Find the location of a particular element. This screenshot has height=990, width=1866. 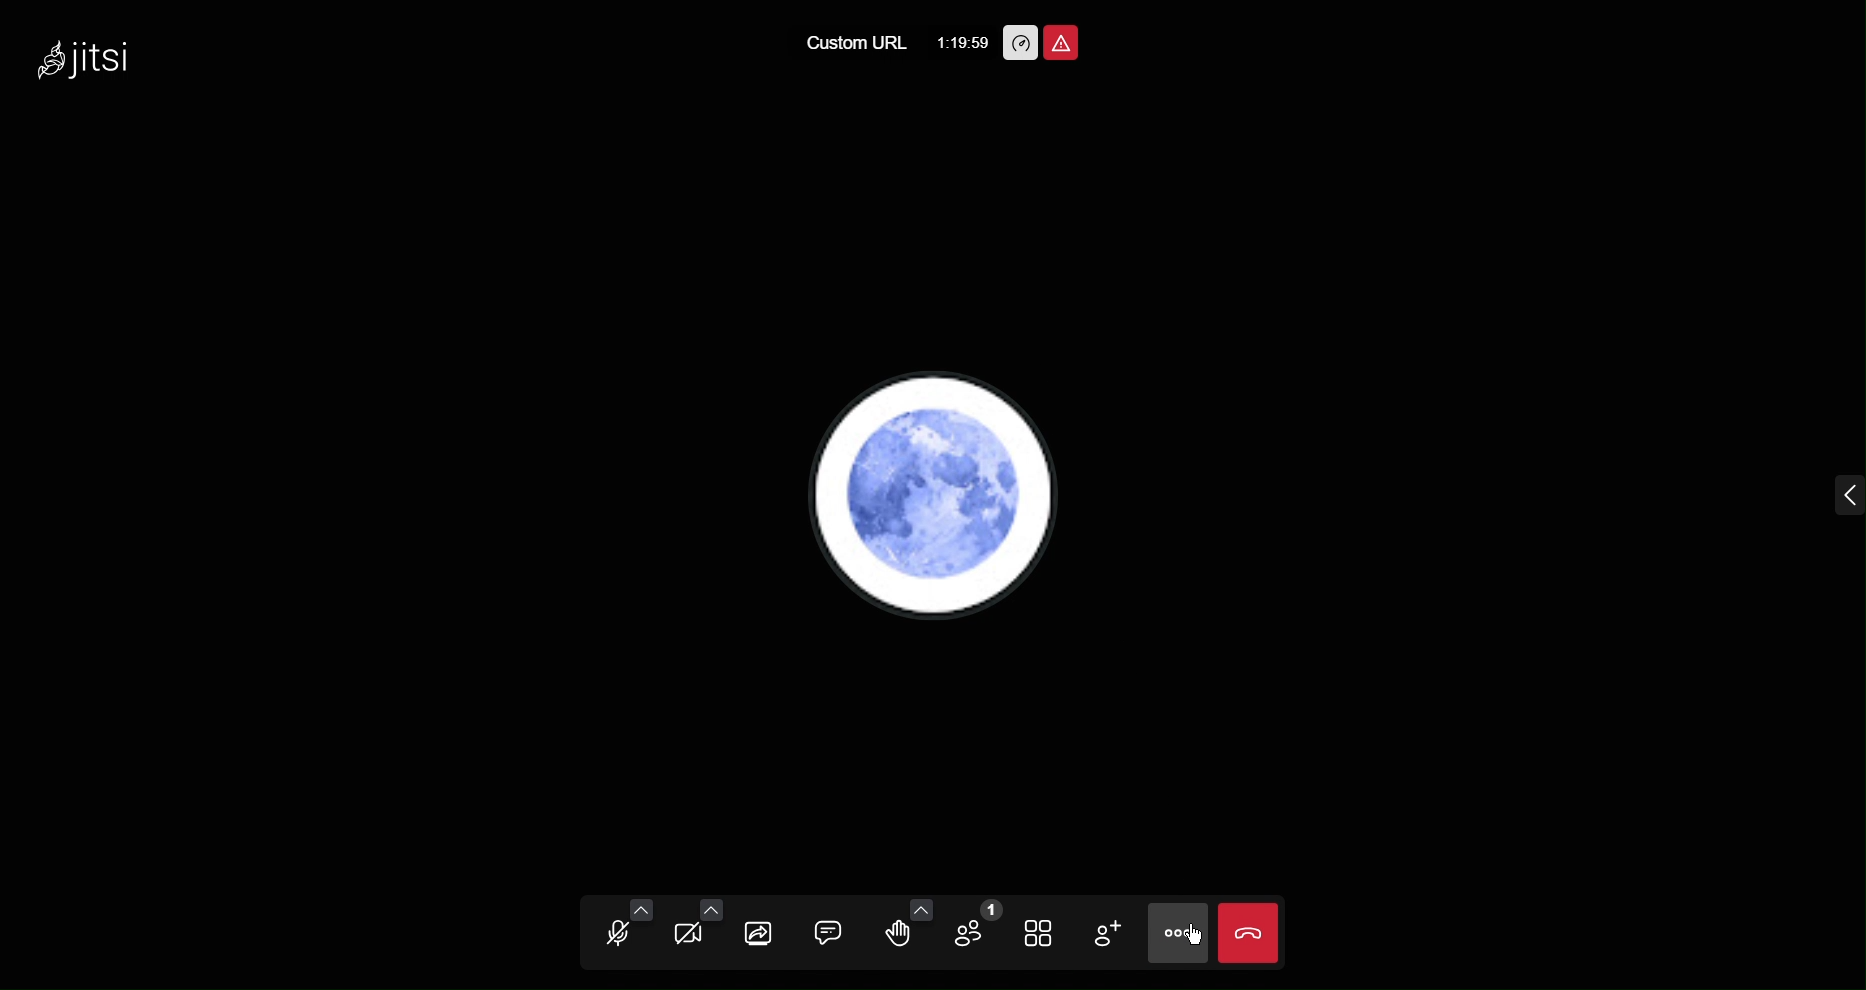

menu is located at coordinates (1843, 495).